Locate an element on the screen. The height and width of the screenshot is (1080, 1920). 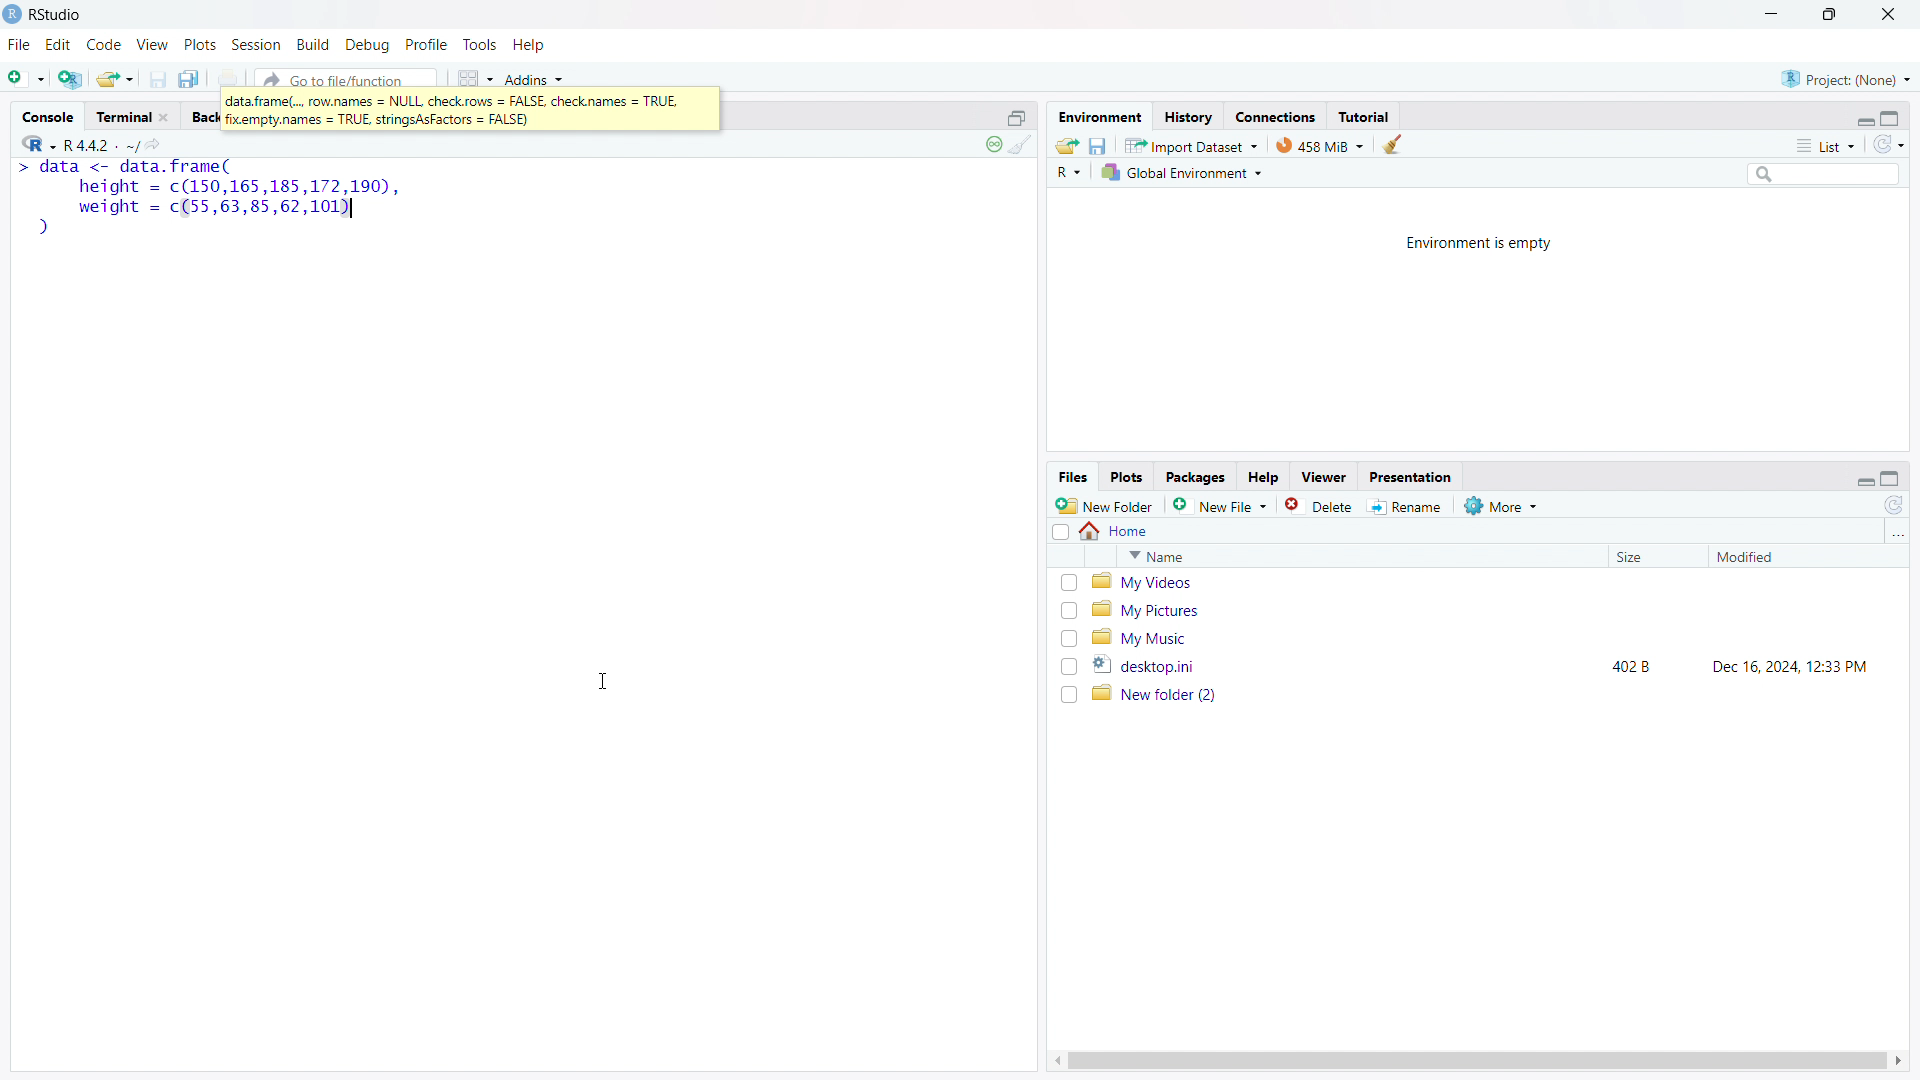
delete is located at coordinates (1321, 505).